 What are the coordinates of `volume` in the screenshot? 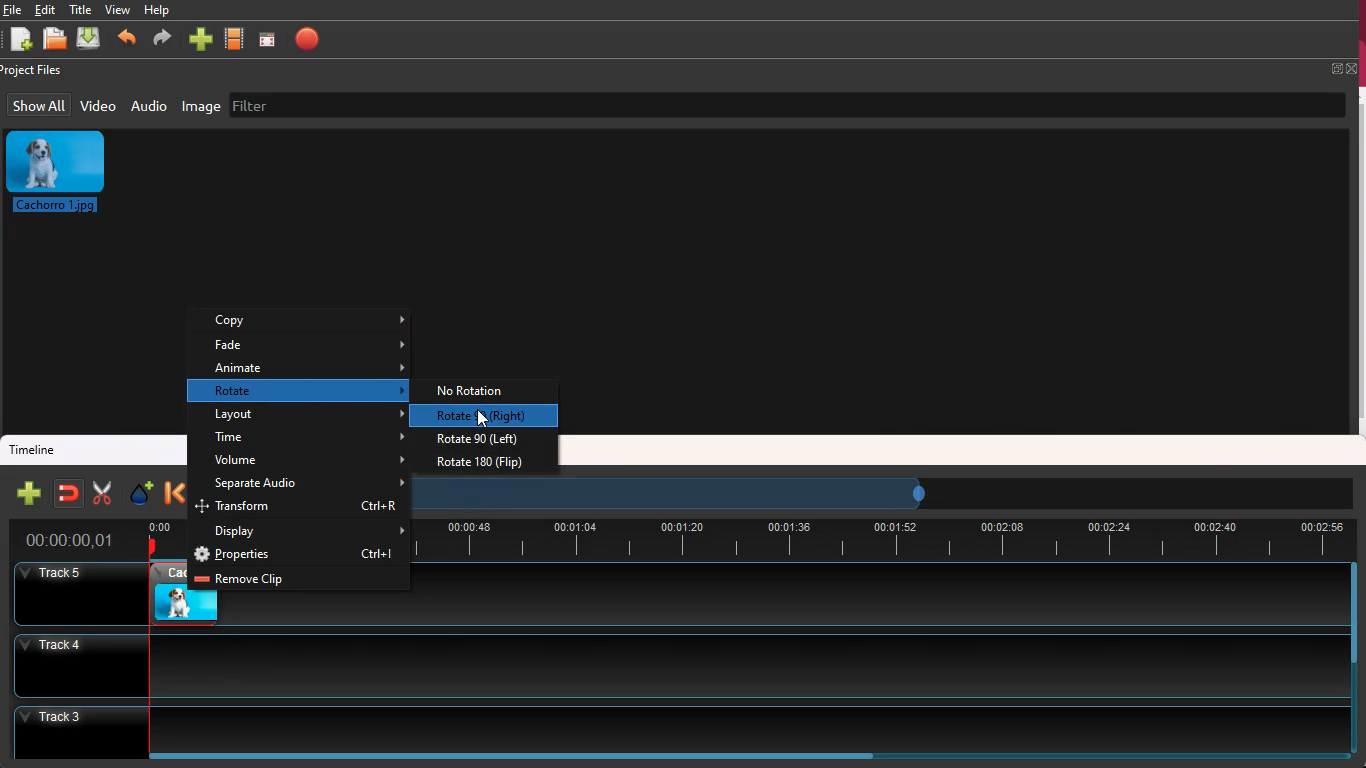 It's located at (311, 461).